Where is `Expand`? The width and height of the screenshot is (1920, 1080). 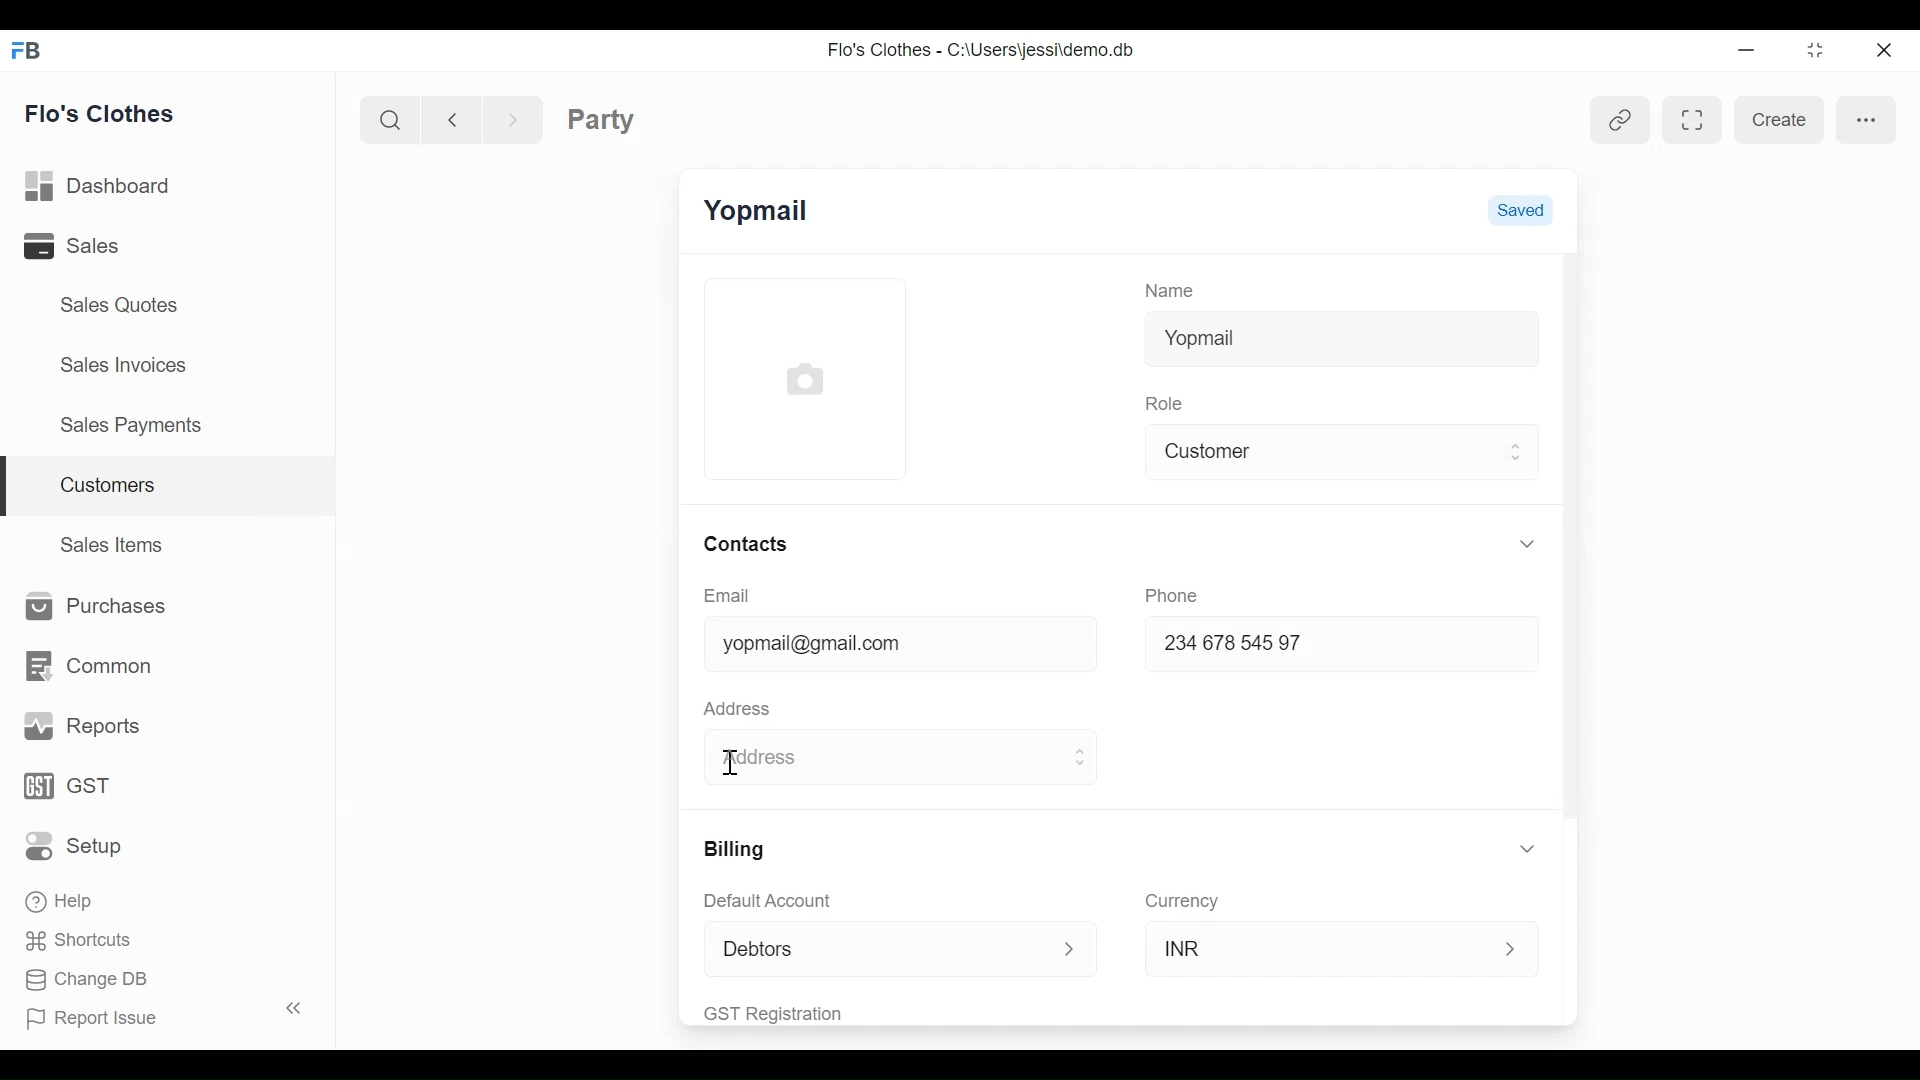 Expand is located at coordinates (1071, 947).